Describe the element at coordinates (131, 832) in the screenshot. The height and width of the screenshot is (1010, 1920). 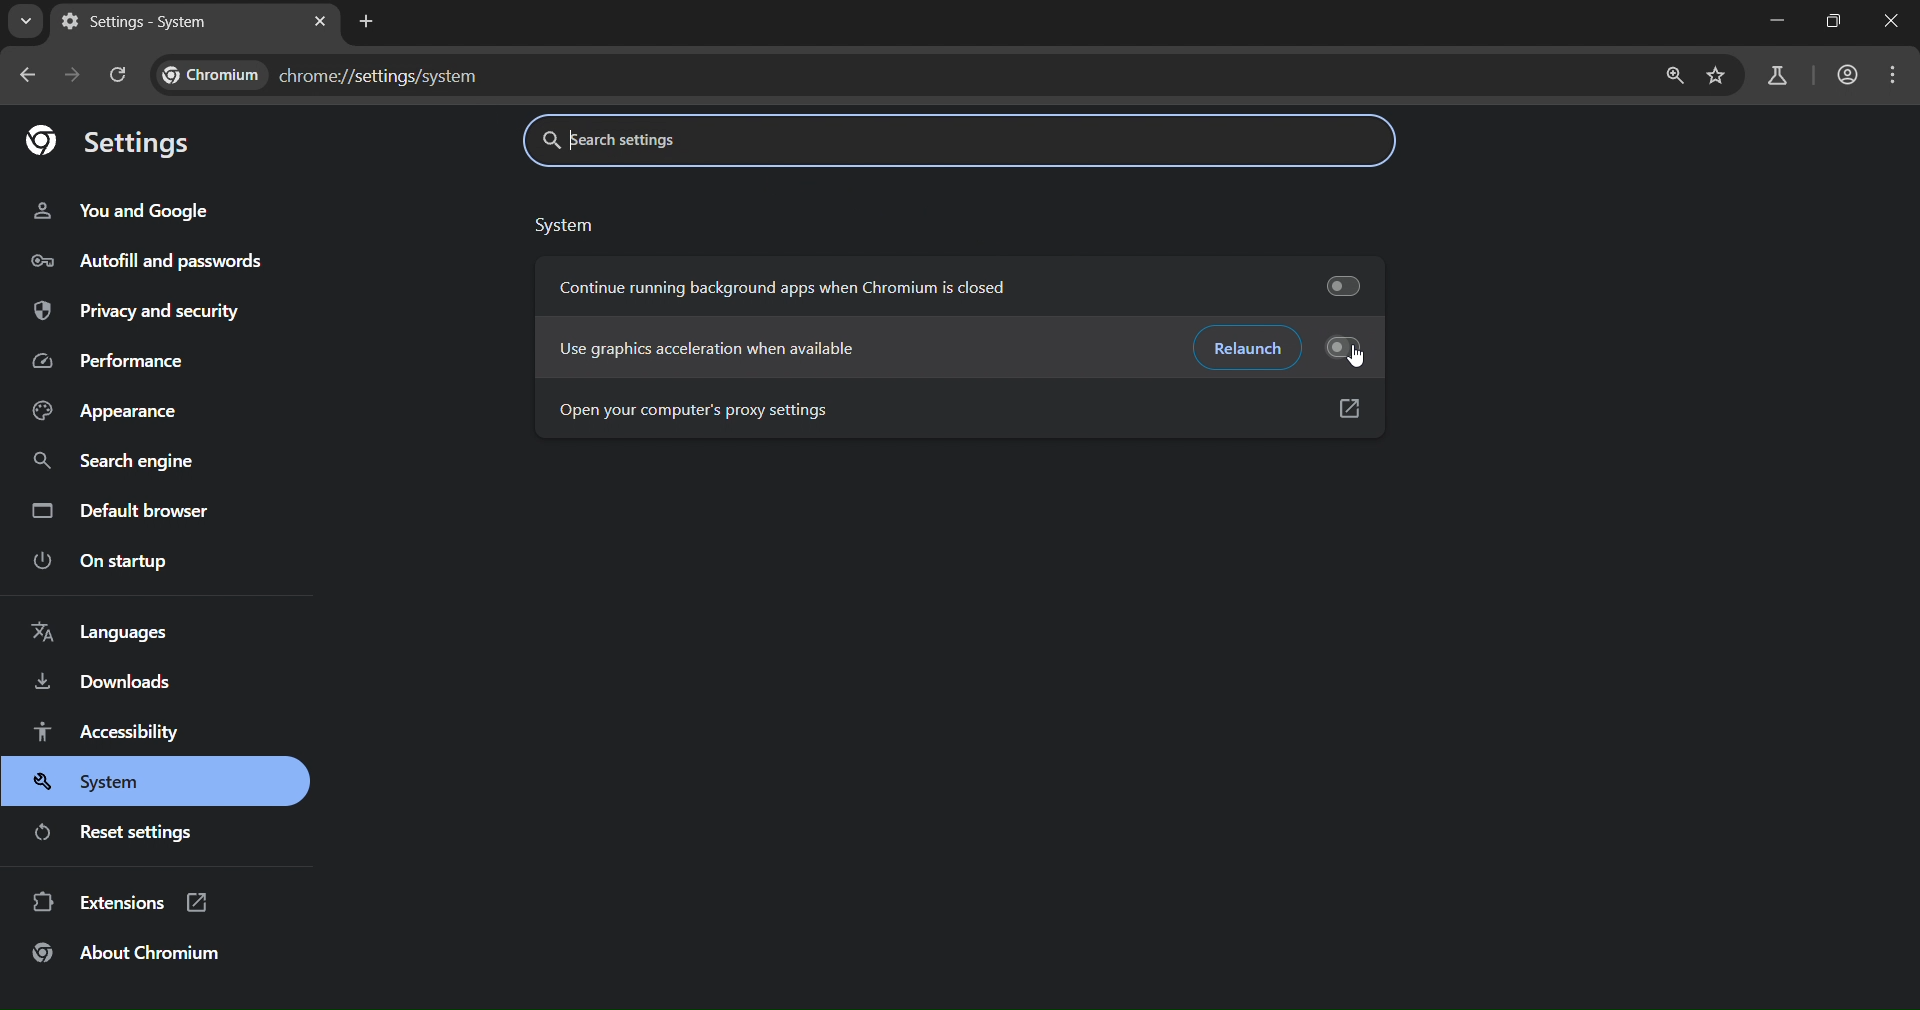
I see `reset settings` at that location.